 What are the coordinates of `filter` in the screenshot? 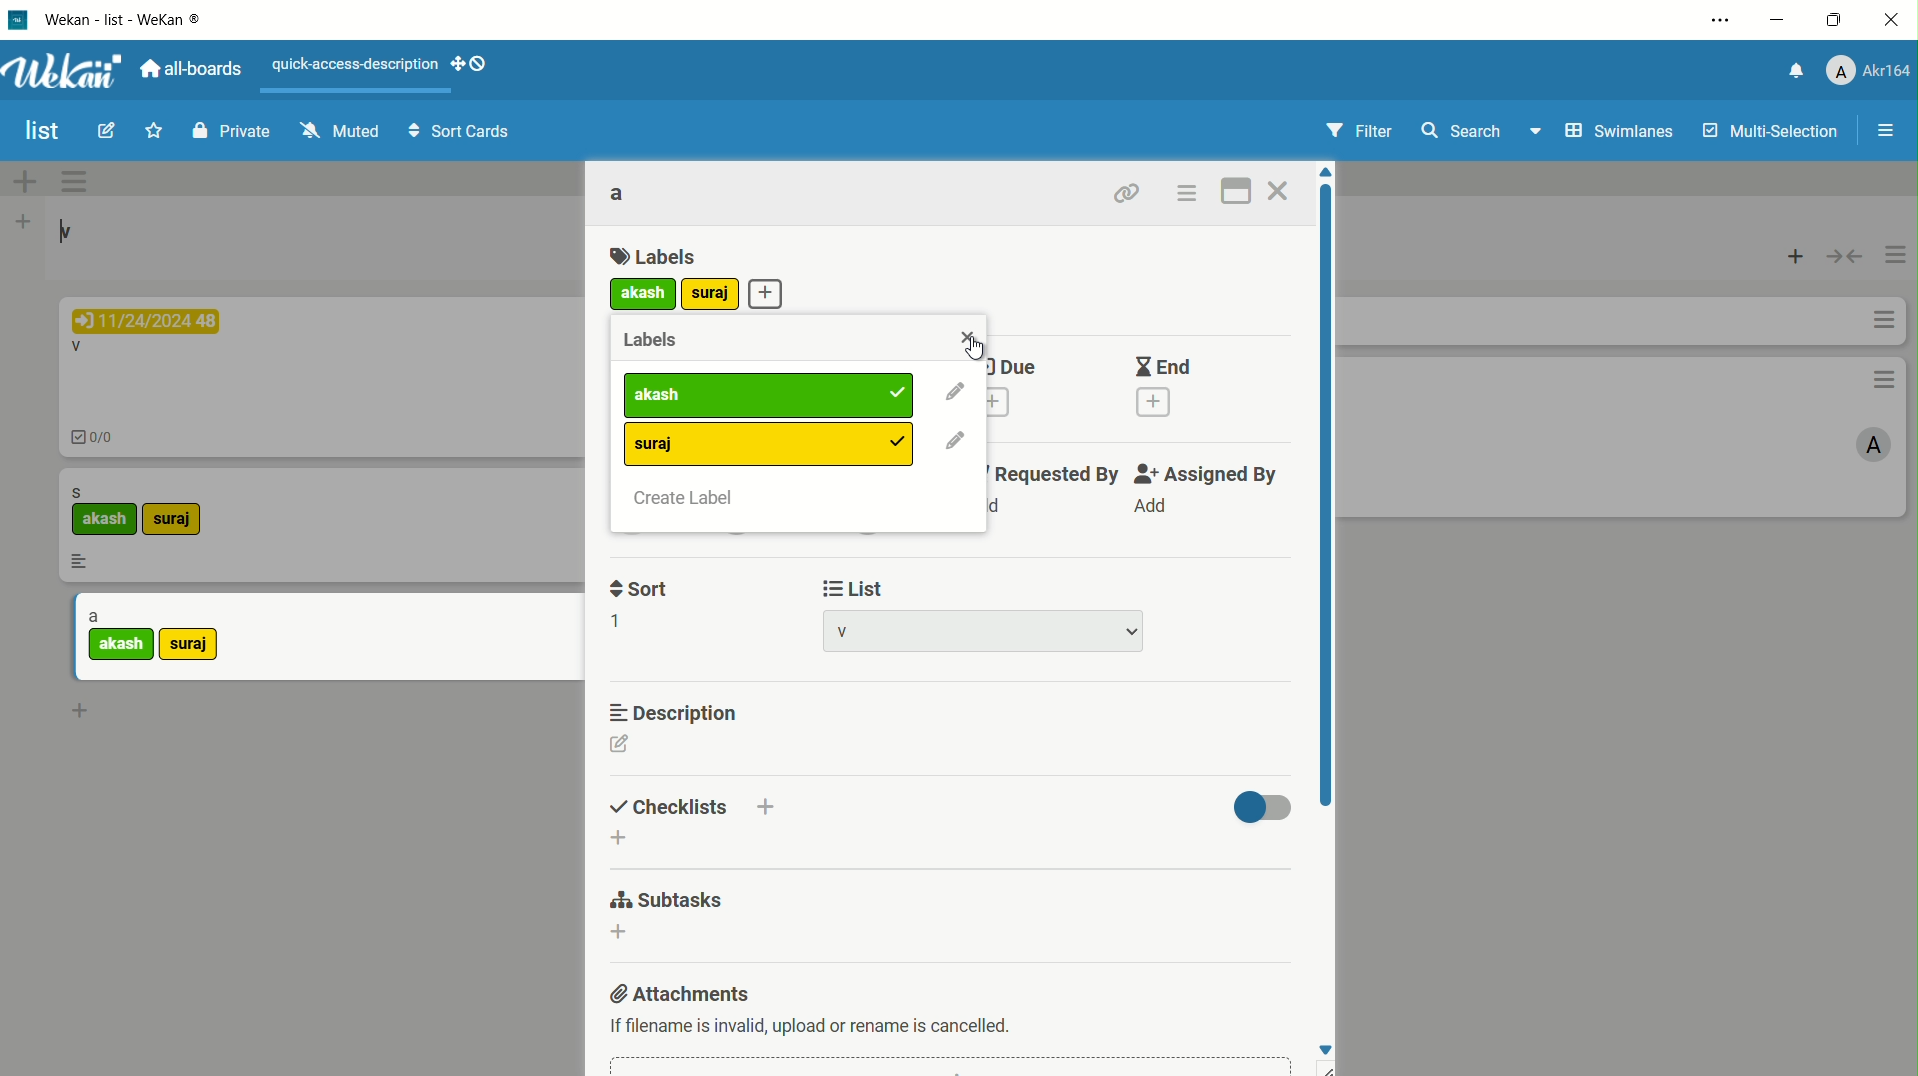 It's located at (1356, 132).